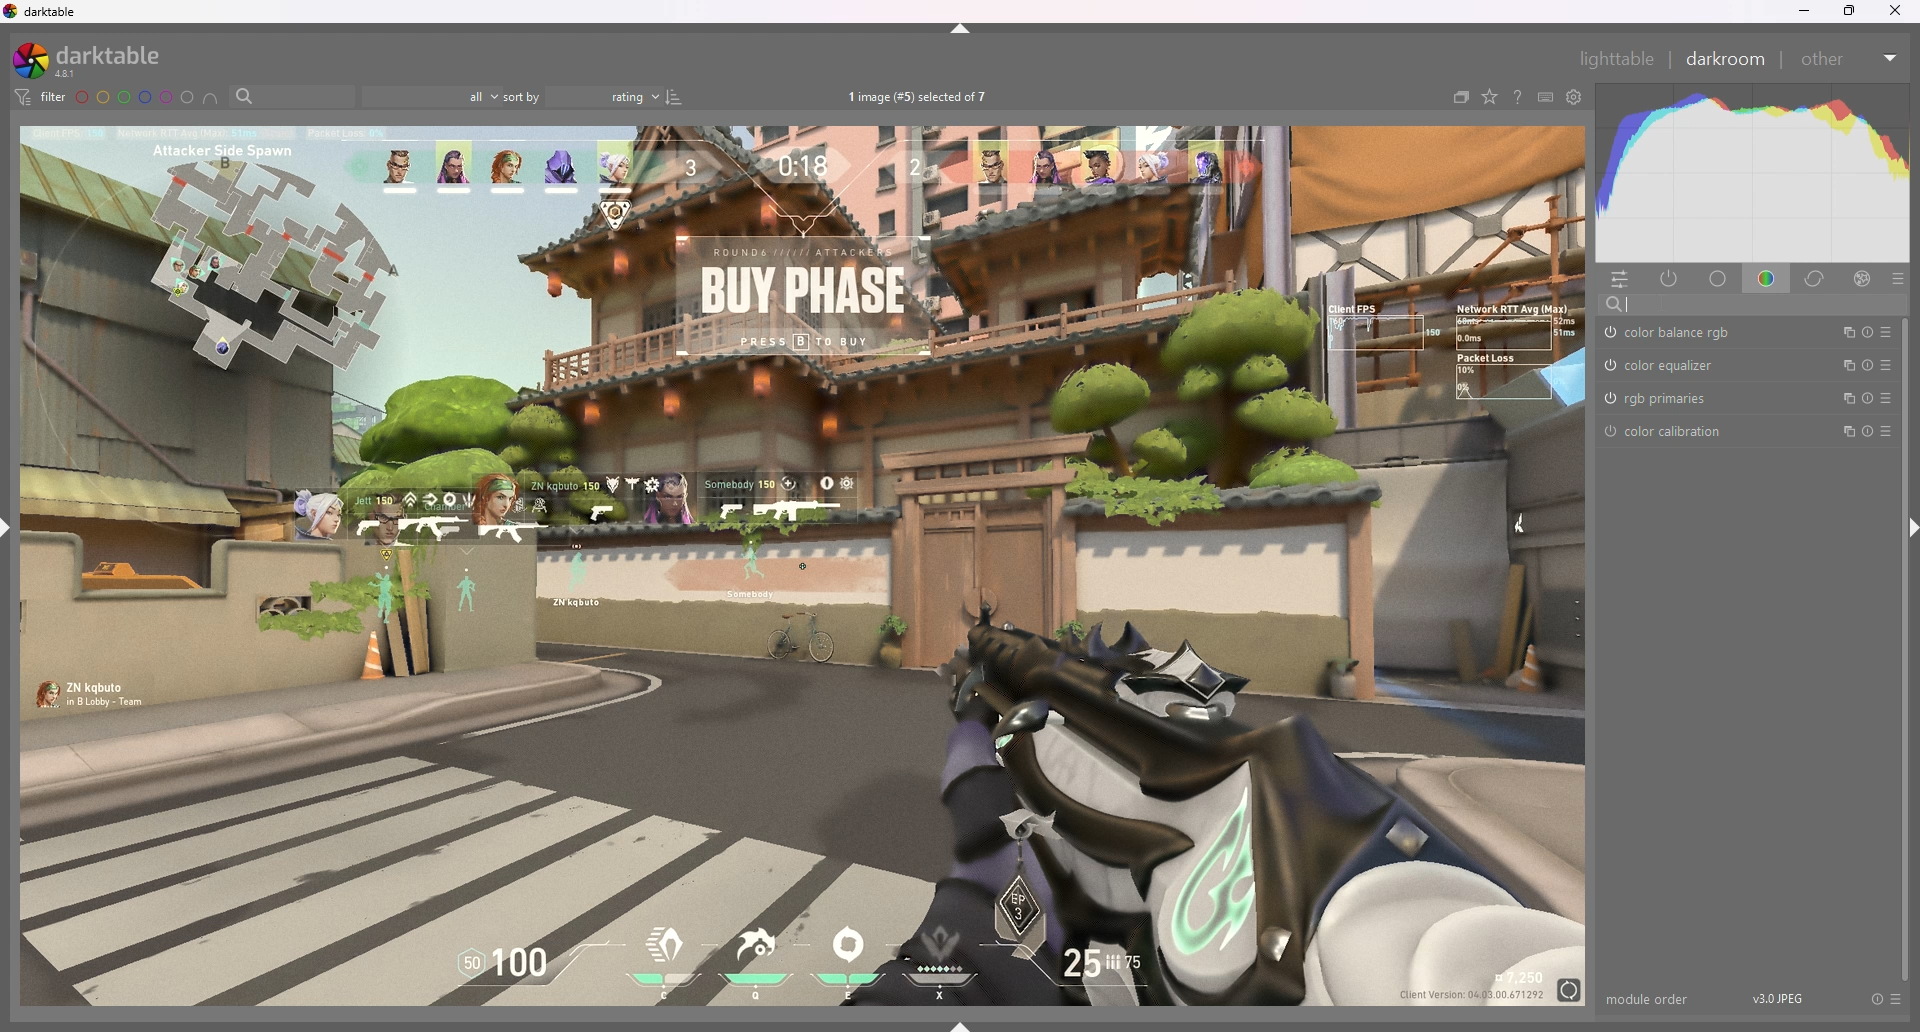  Describe the element at coordinates (1867, 365) in the screenshot. I see `reset` at that location.